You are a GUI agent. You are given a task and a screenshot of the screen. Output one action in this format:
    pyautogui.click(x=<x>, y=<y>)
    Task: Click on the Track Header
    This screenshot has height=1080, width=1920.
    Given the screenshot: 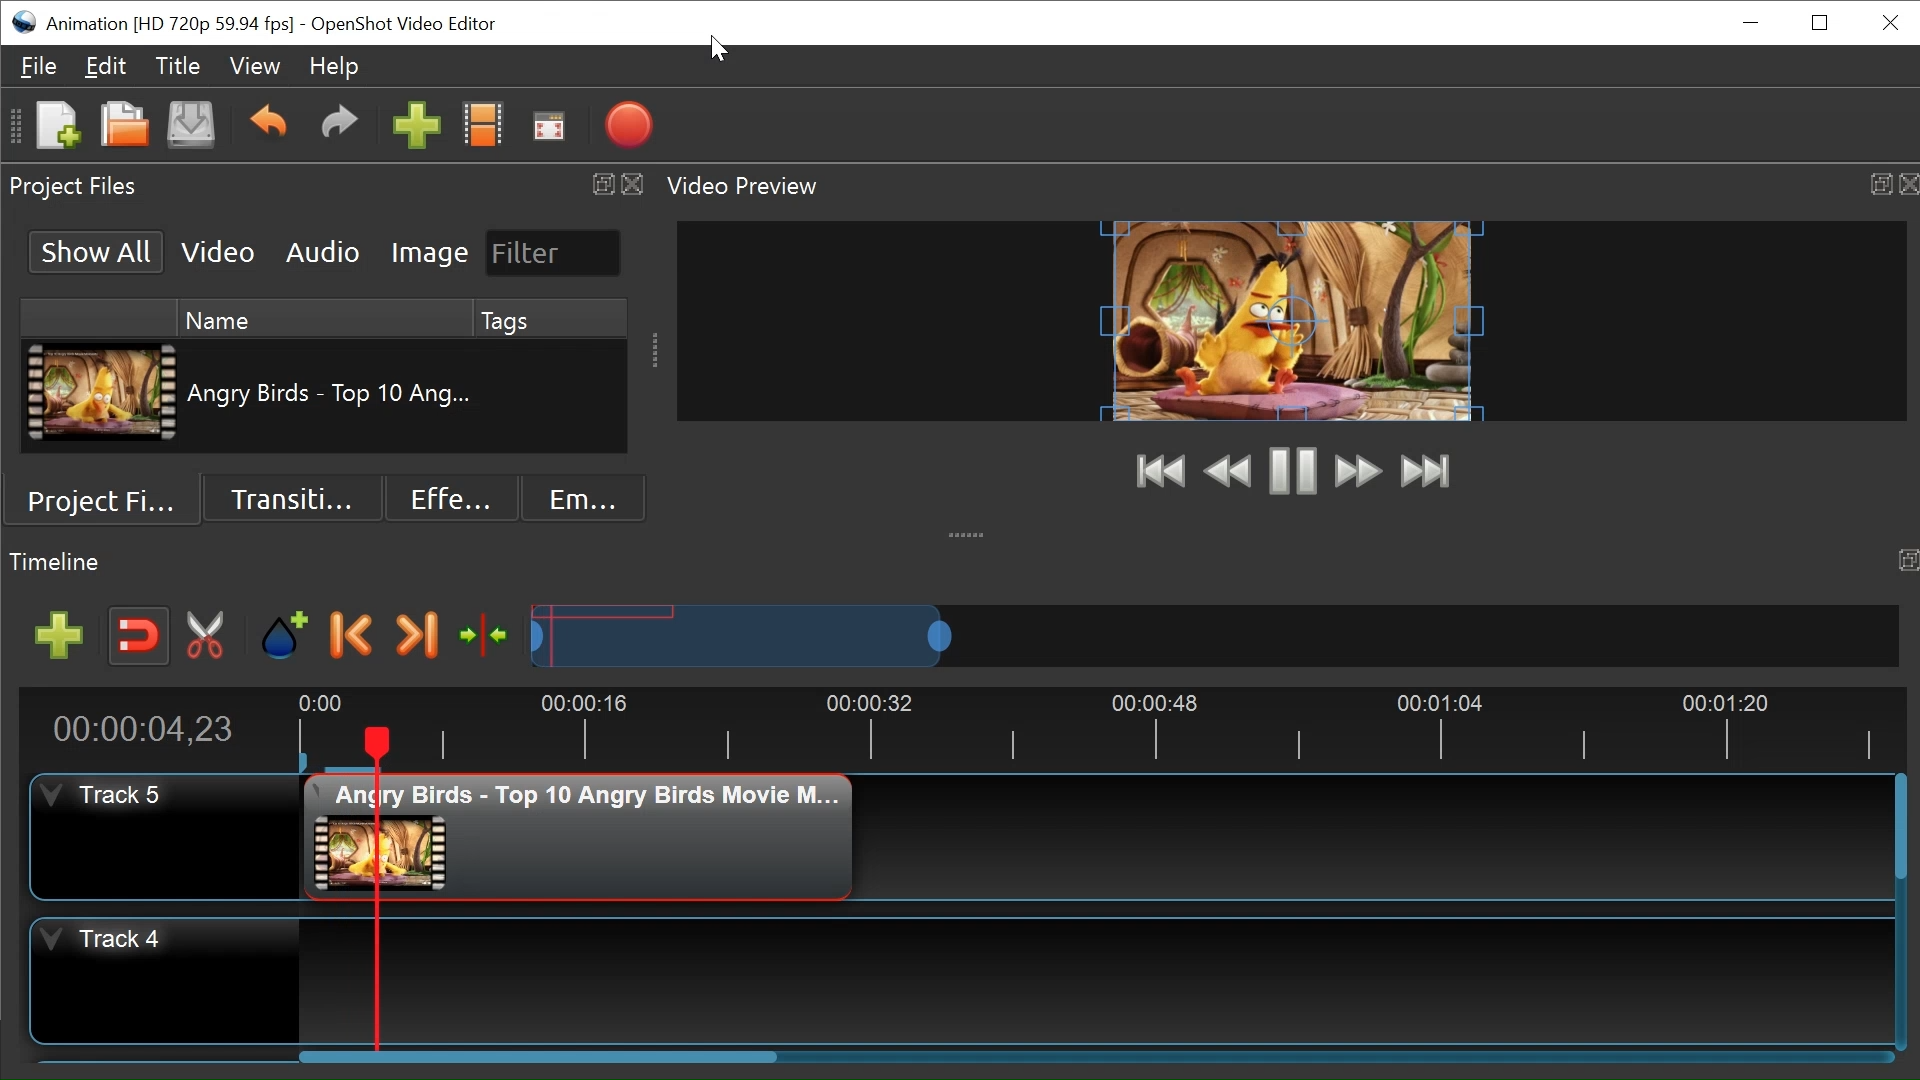 What is the action you would take?
    pyautogui.click(x=163, y=836)
    